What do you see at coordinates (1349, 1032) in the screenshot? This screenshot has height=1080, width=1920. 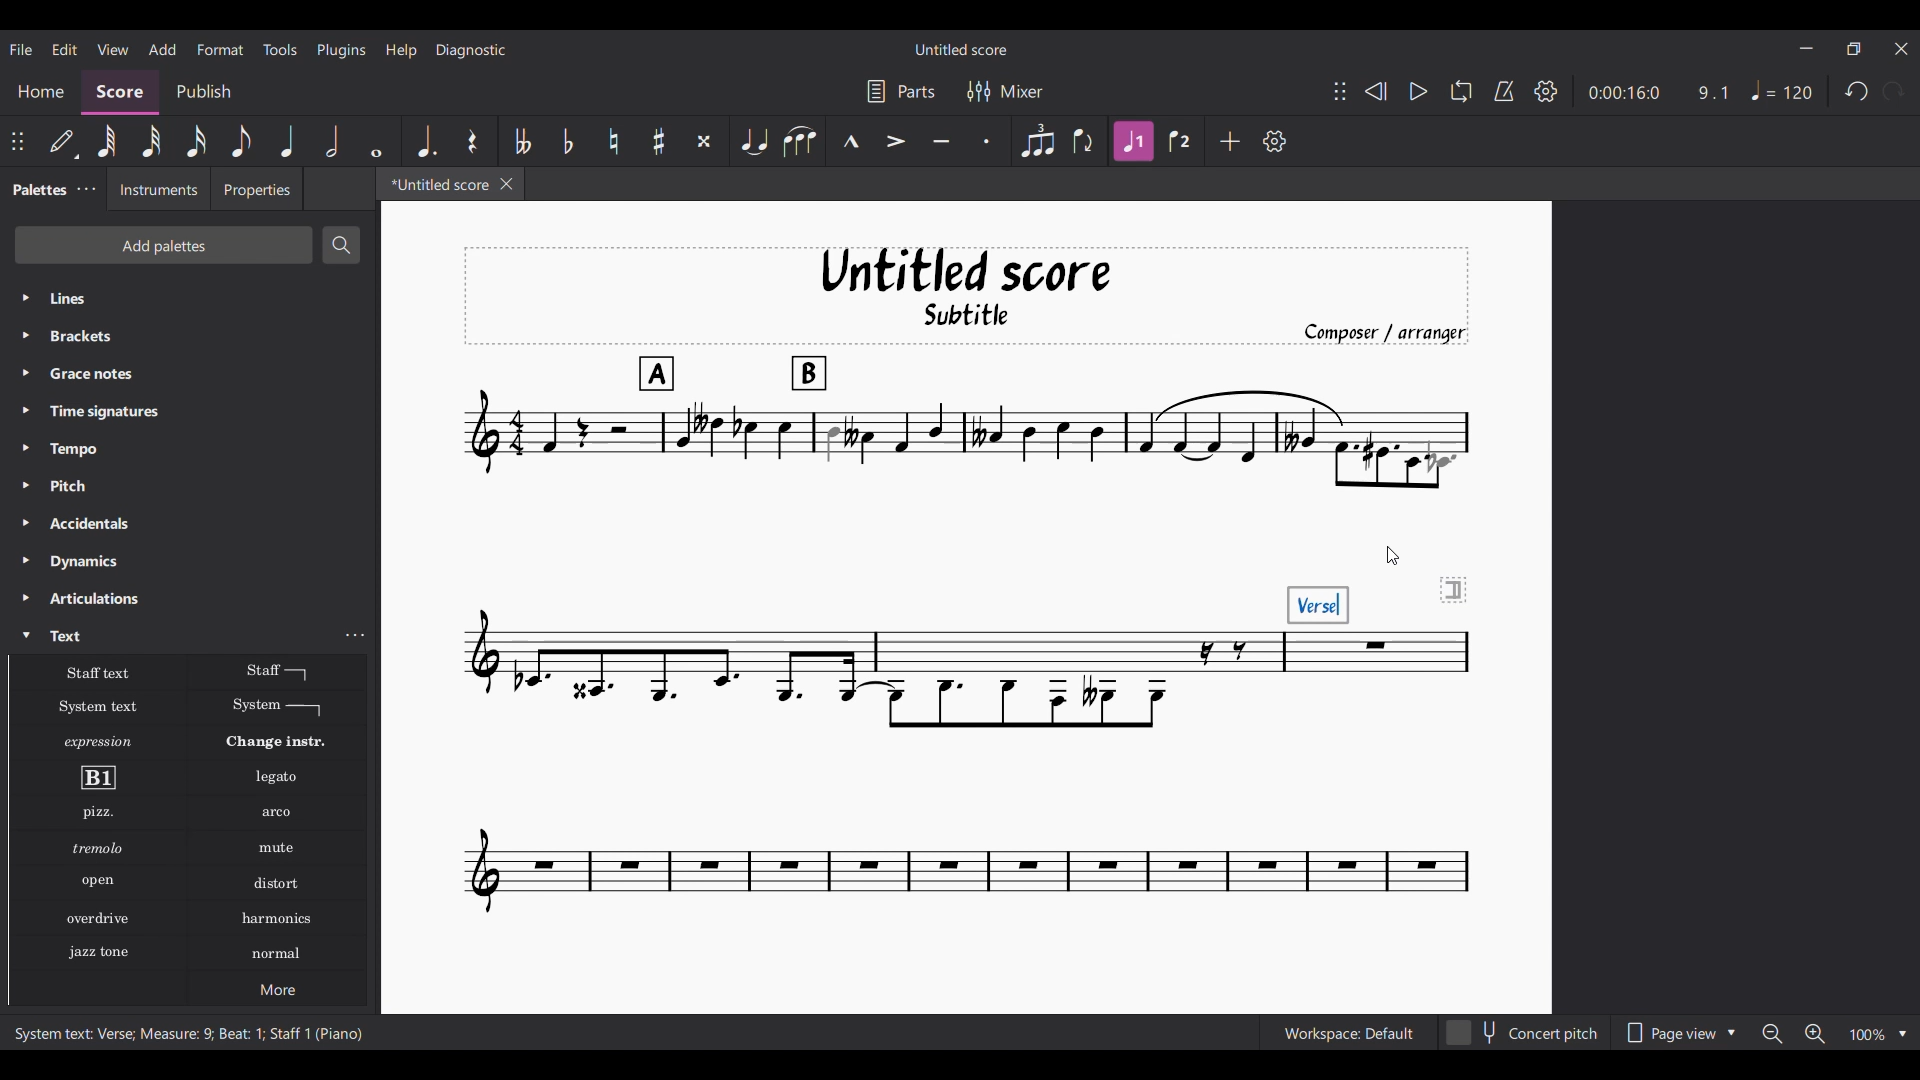 I see `Workspace: Default` at bounding box center [1349, 1032].